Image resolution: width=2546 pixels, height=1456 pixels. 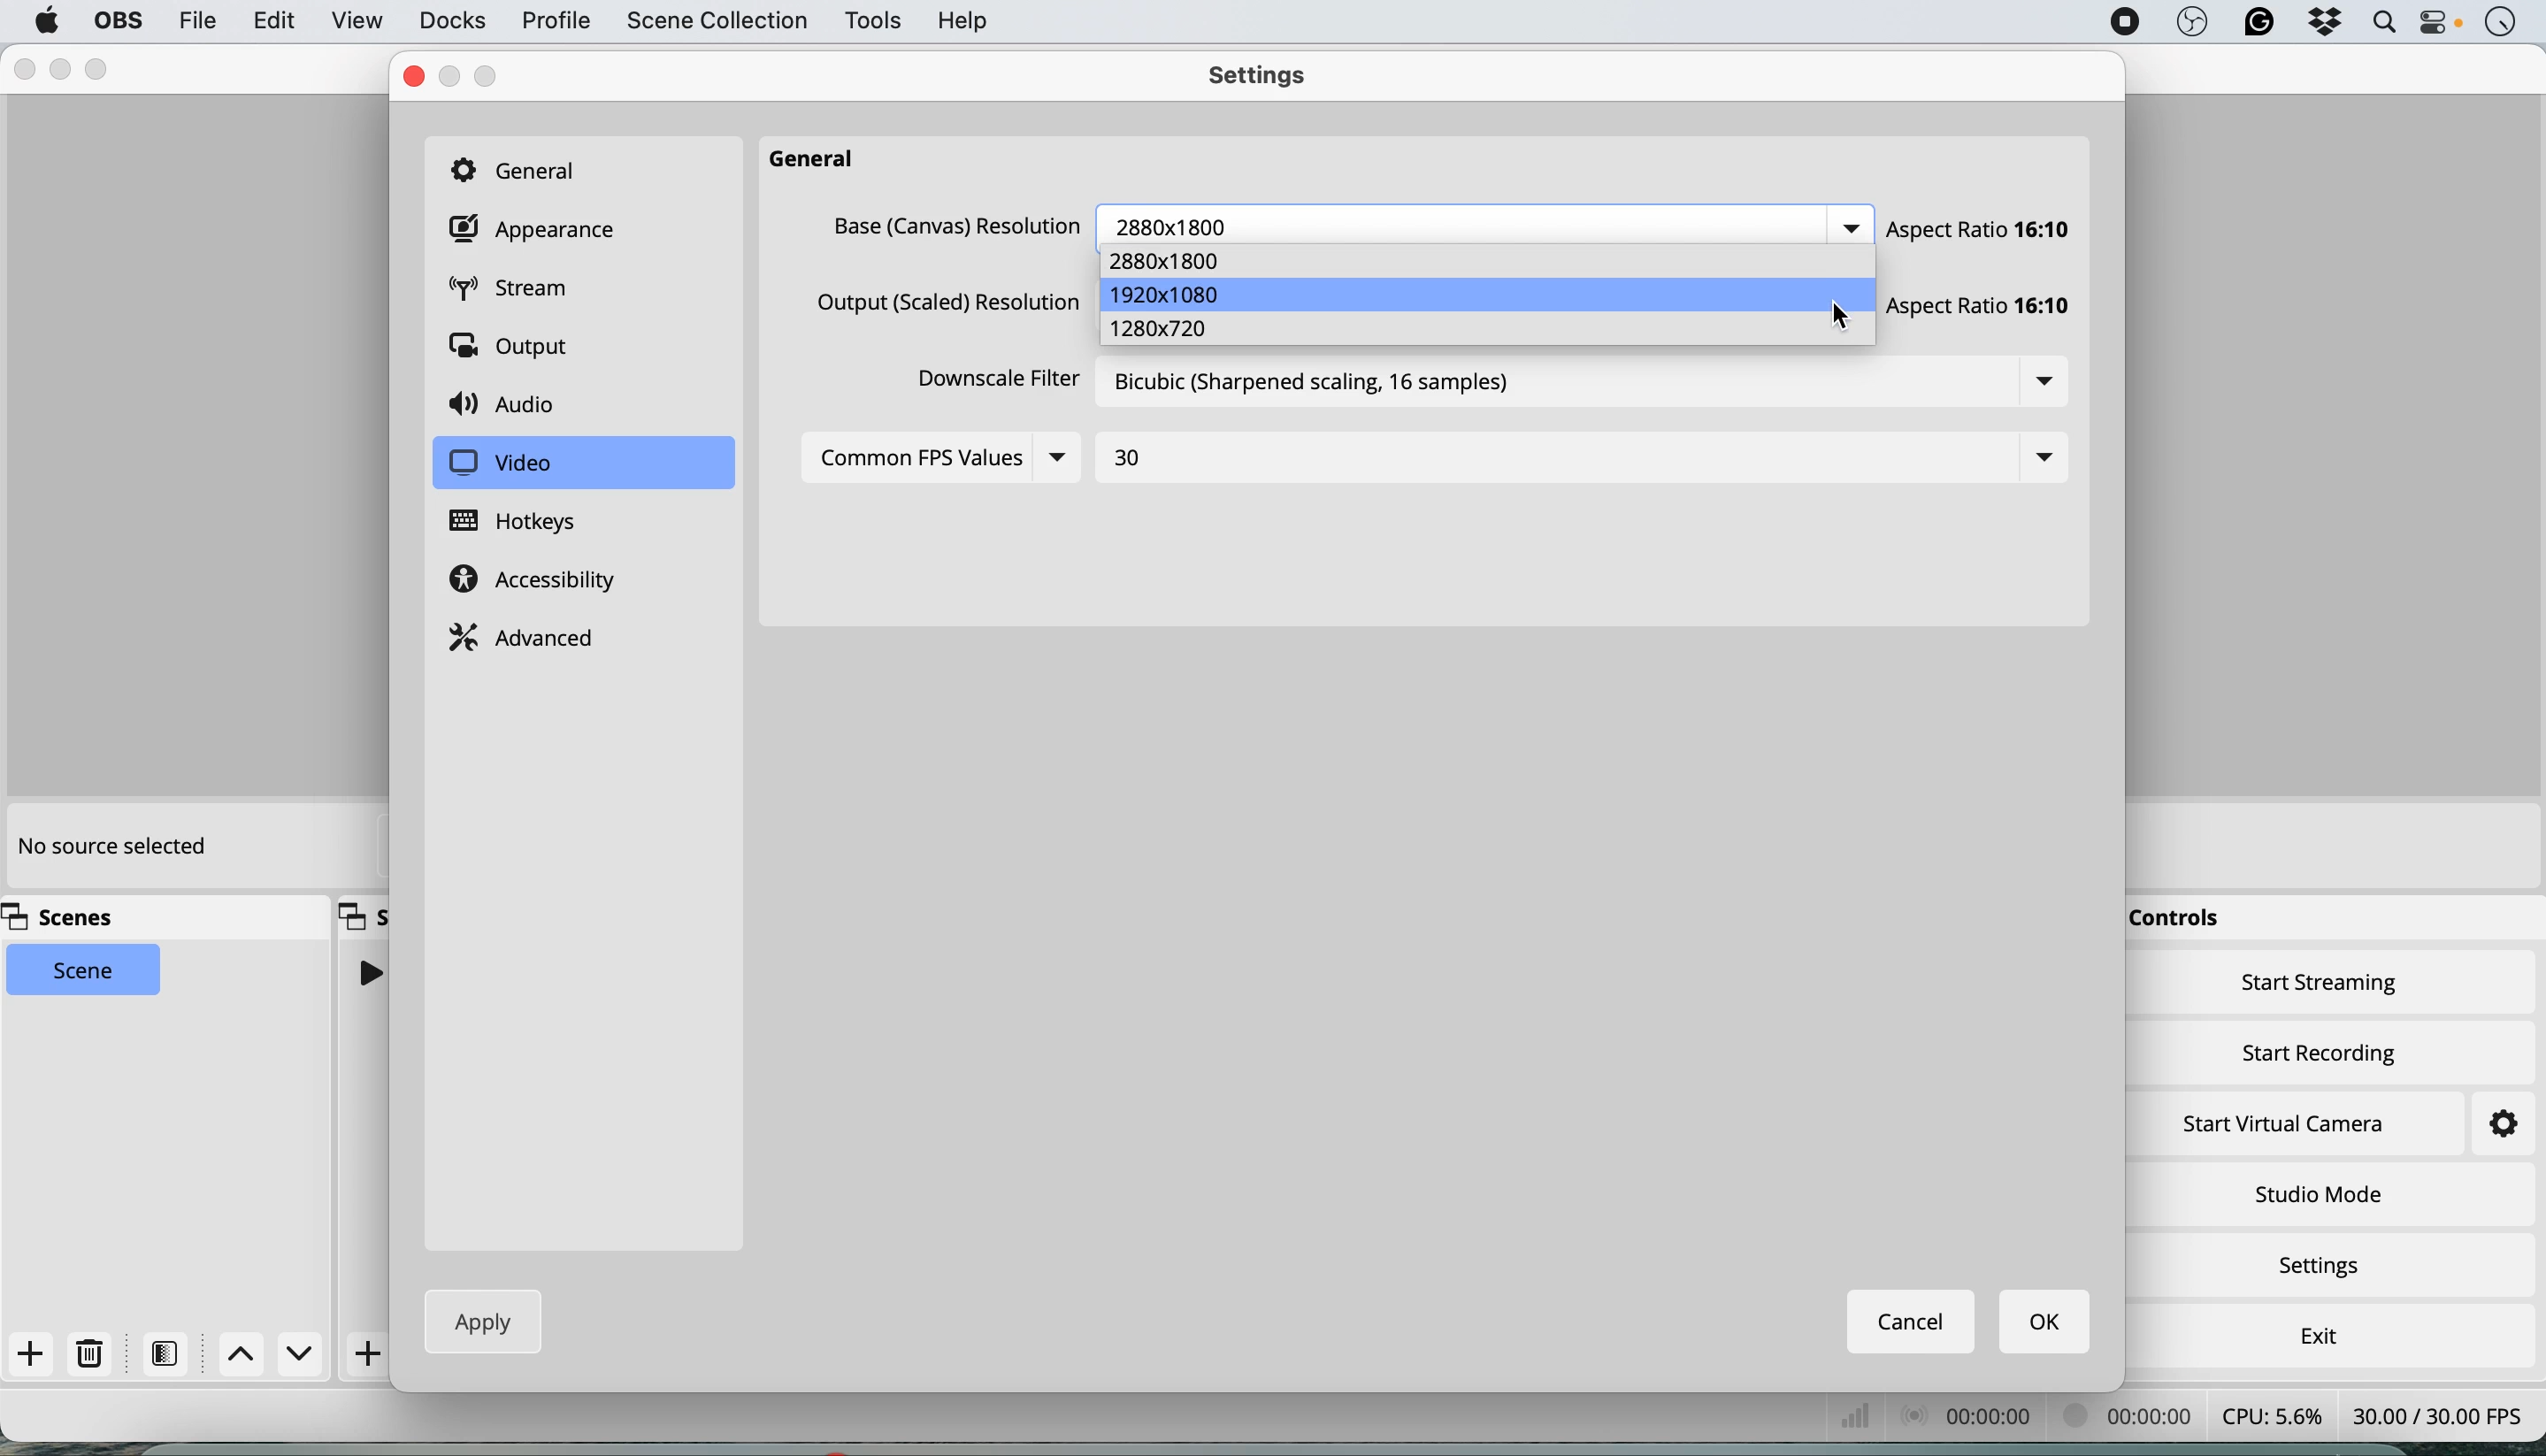 What do you see at coordinates (2047, 1323) in the screenshot?
I see `ok` at bounding box center [2047, 1323].